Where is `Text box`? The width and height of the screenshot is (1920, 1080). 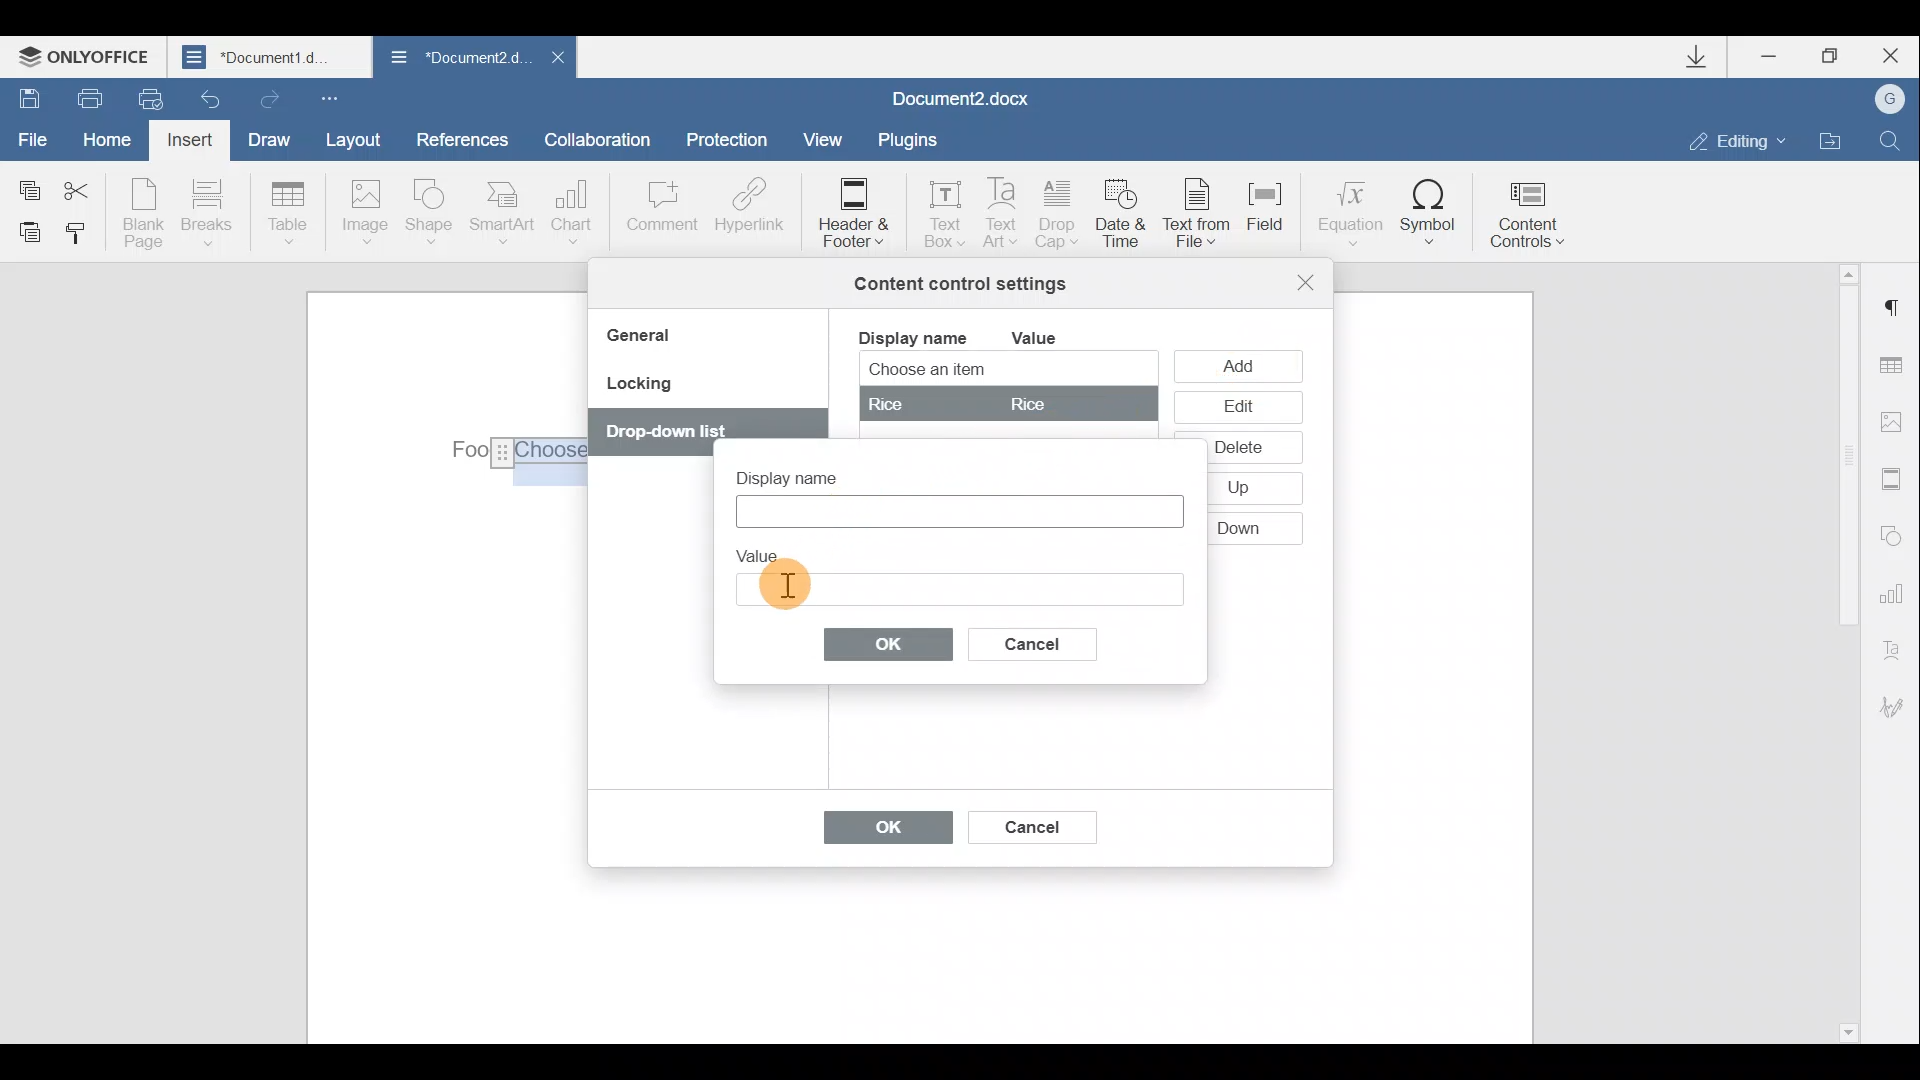
Text box is located at coordinates (956, 511).